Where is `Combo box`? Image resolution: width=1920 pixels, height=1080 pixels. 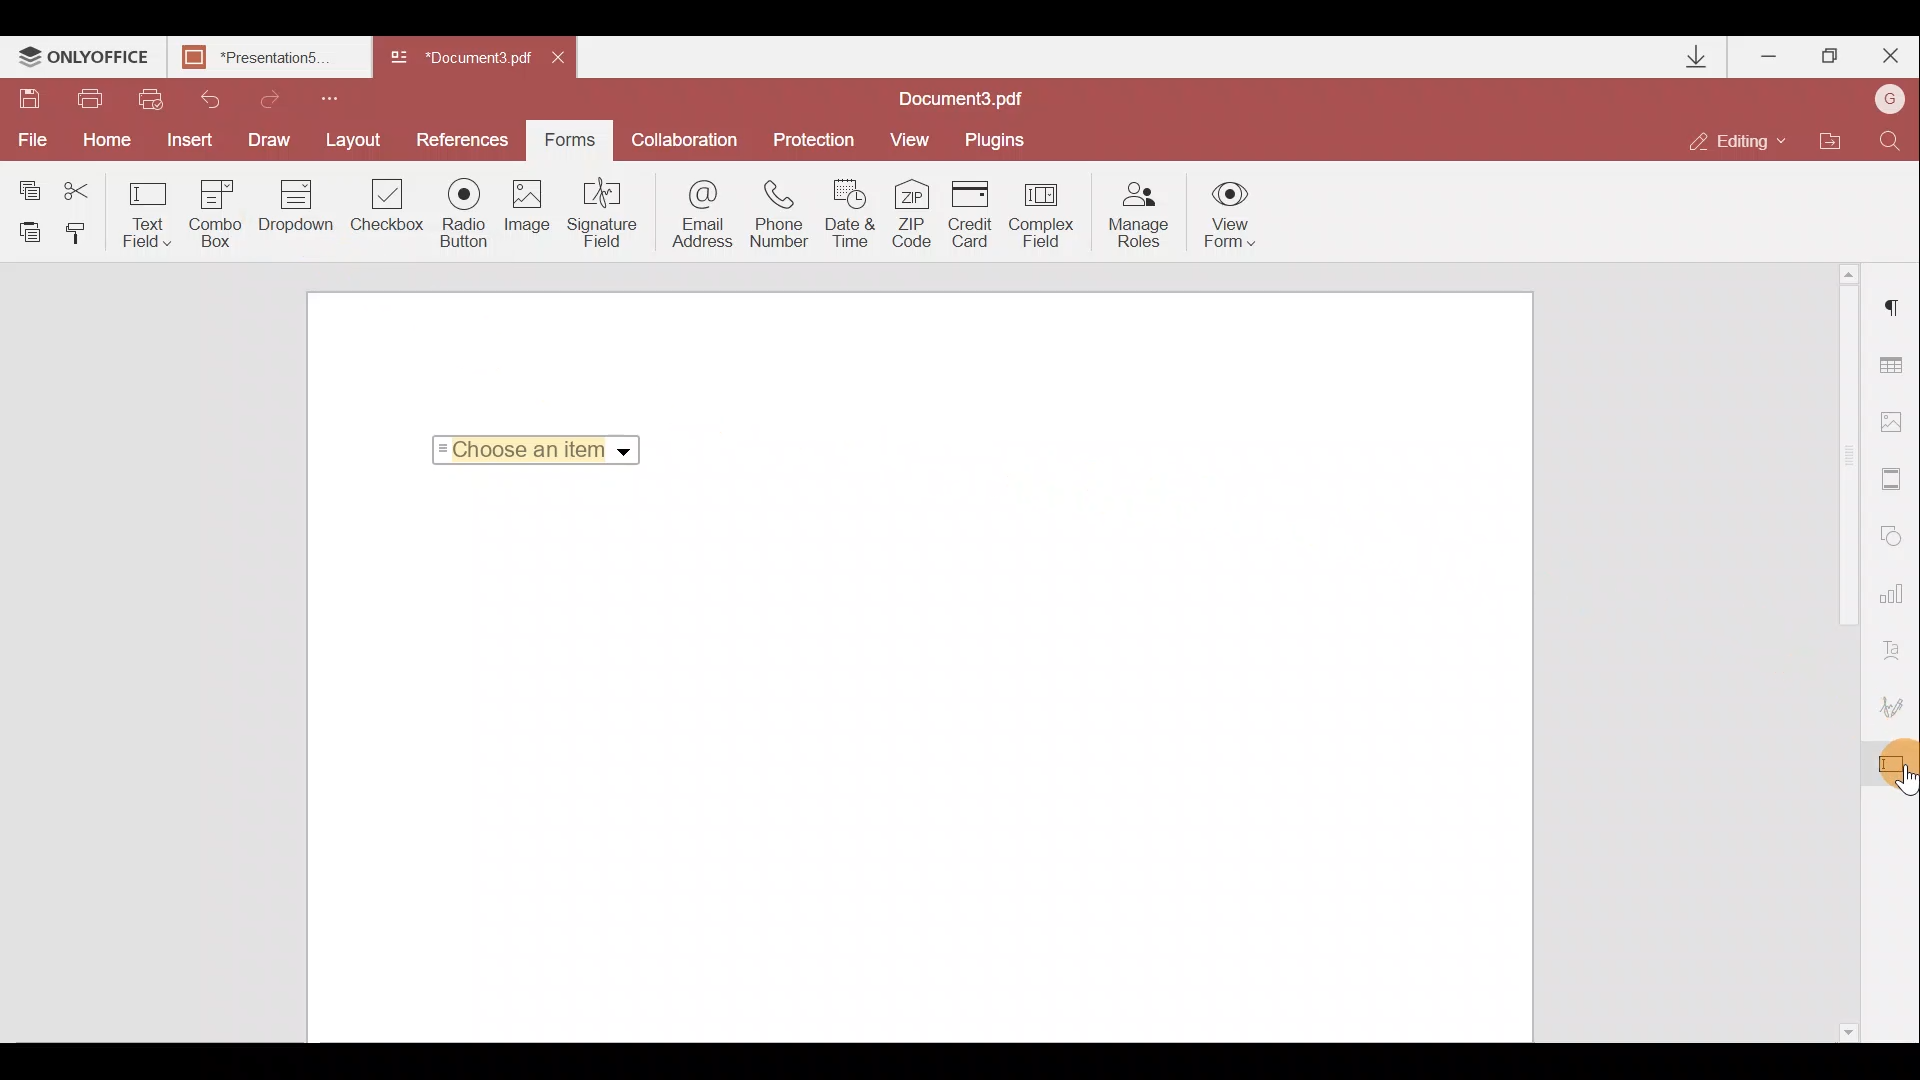 Combo box is located at coordinates (214, 214).